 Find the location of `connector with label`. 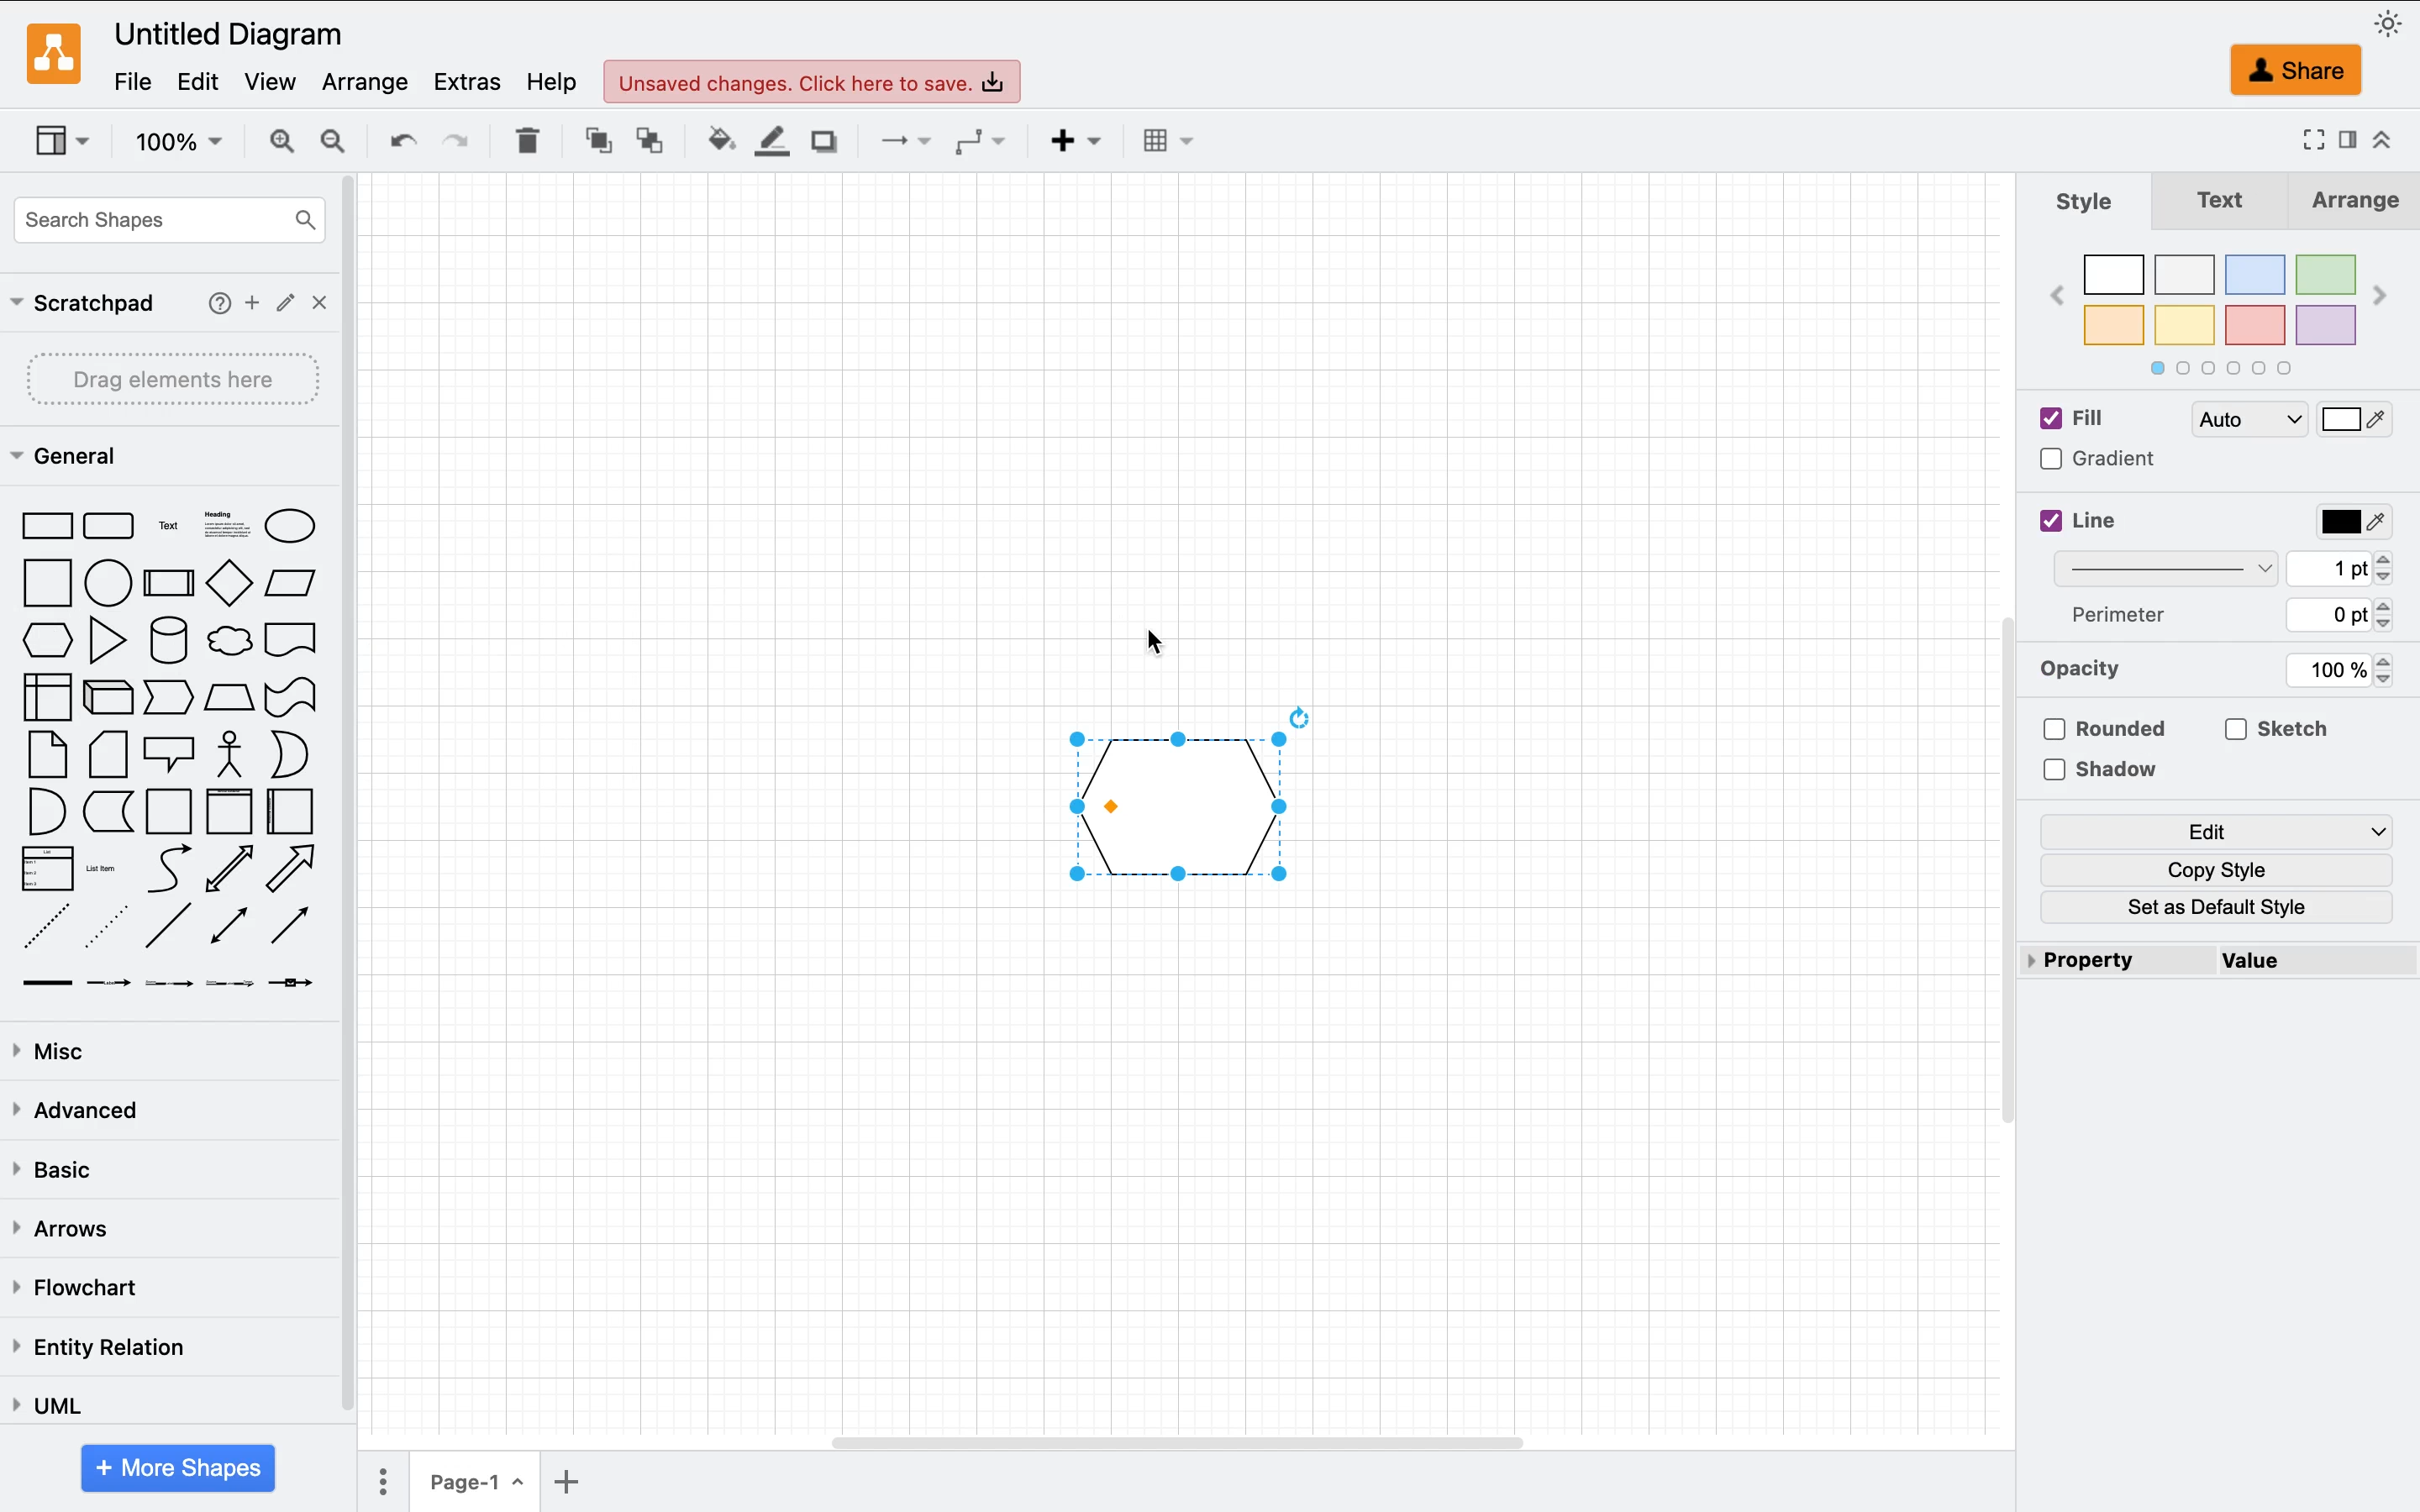

connector with label is located at coordinates (105, 990).